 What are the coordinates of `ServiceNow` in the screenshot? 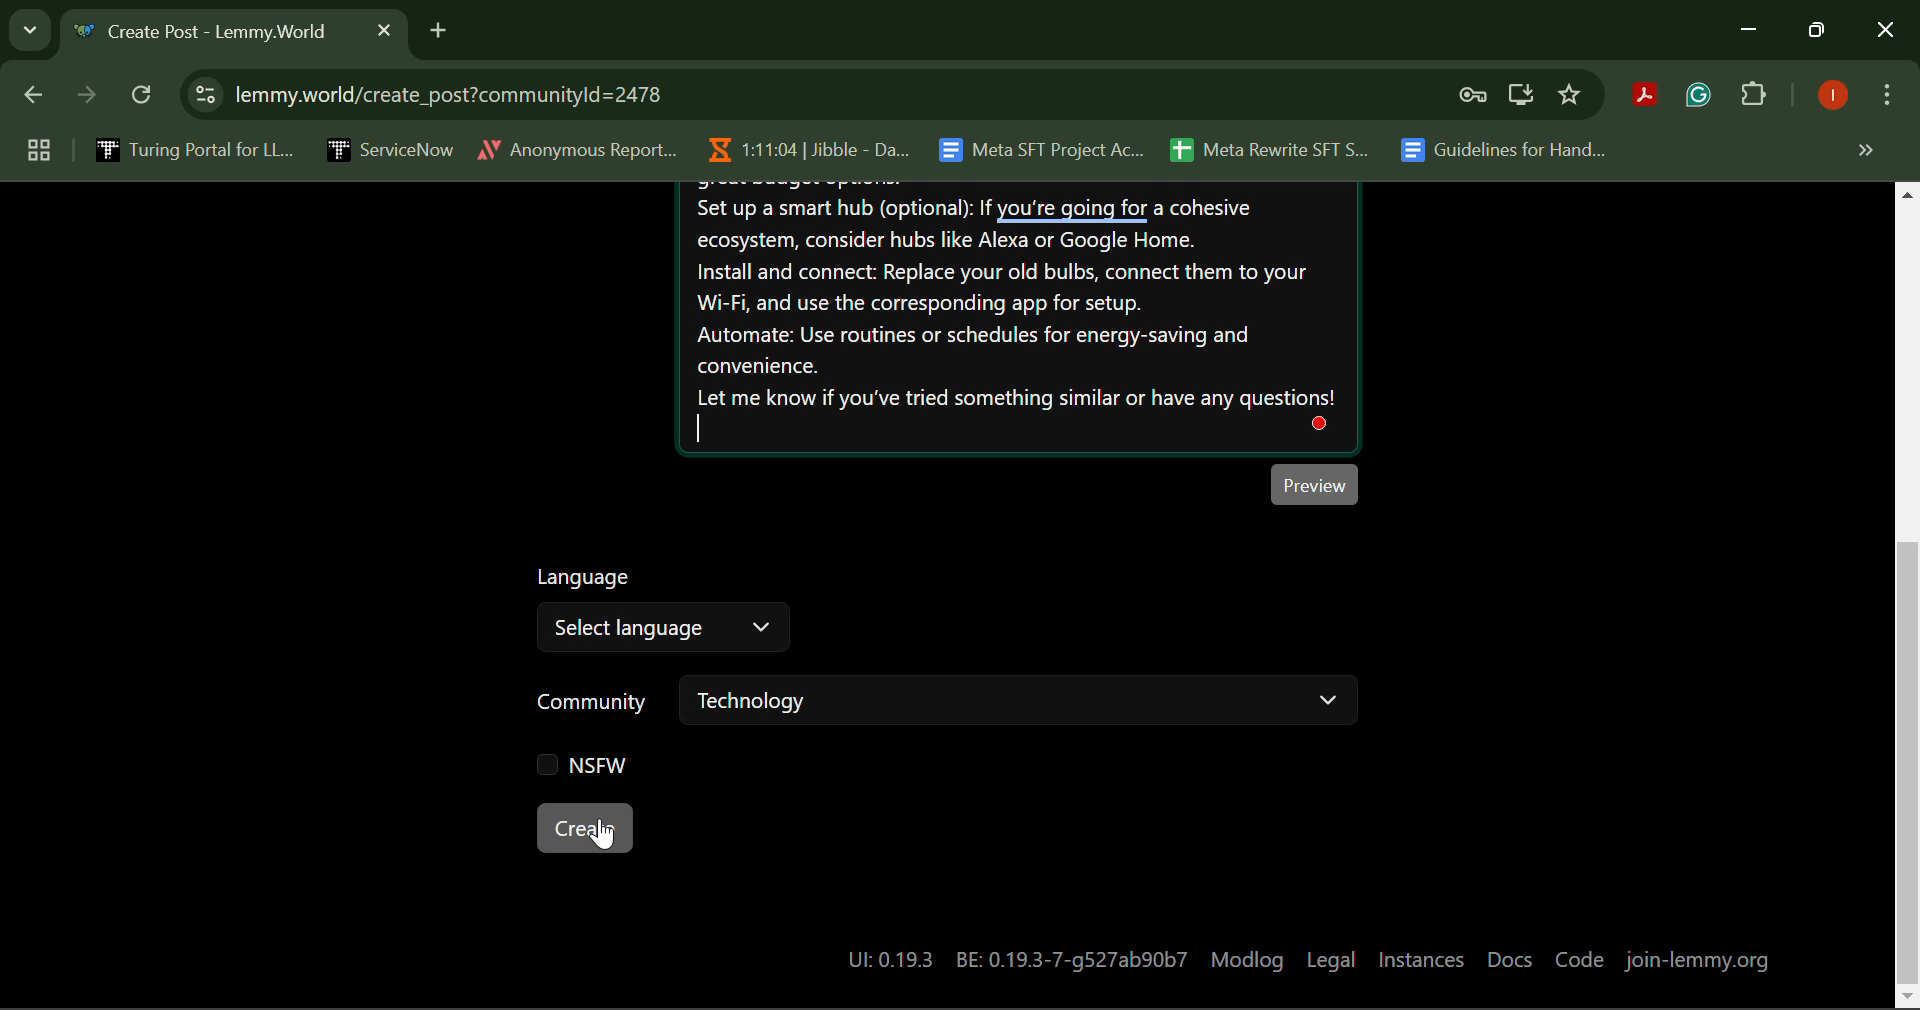 It's located at (389, 148).